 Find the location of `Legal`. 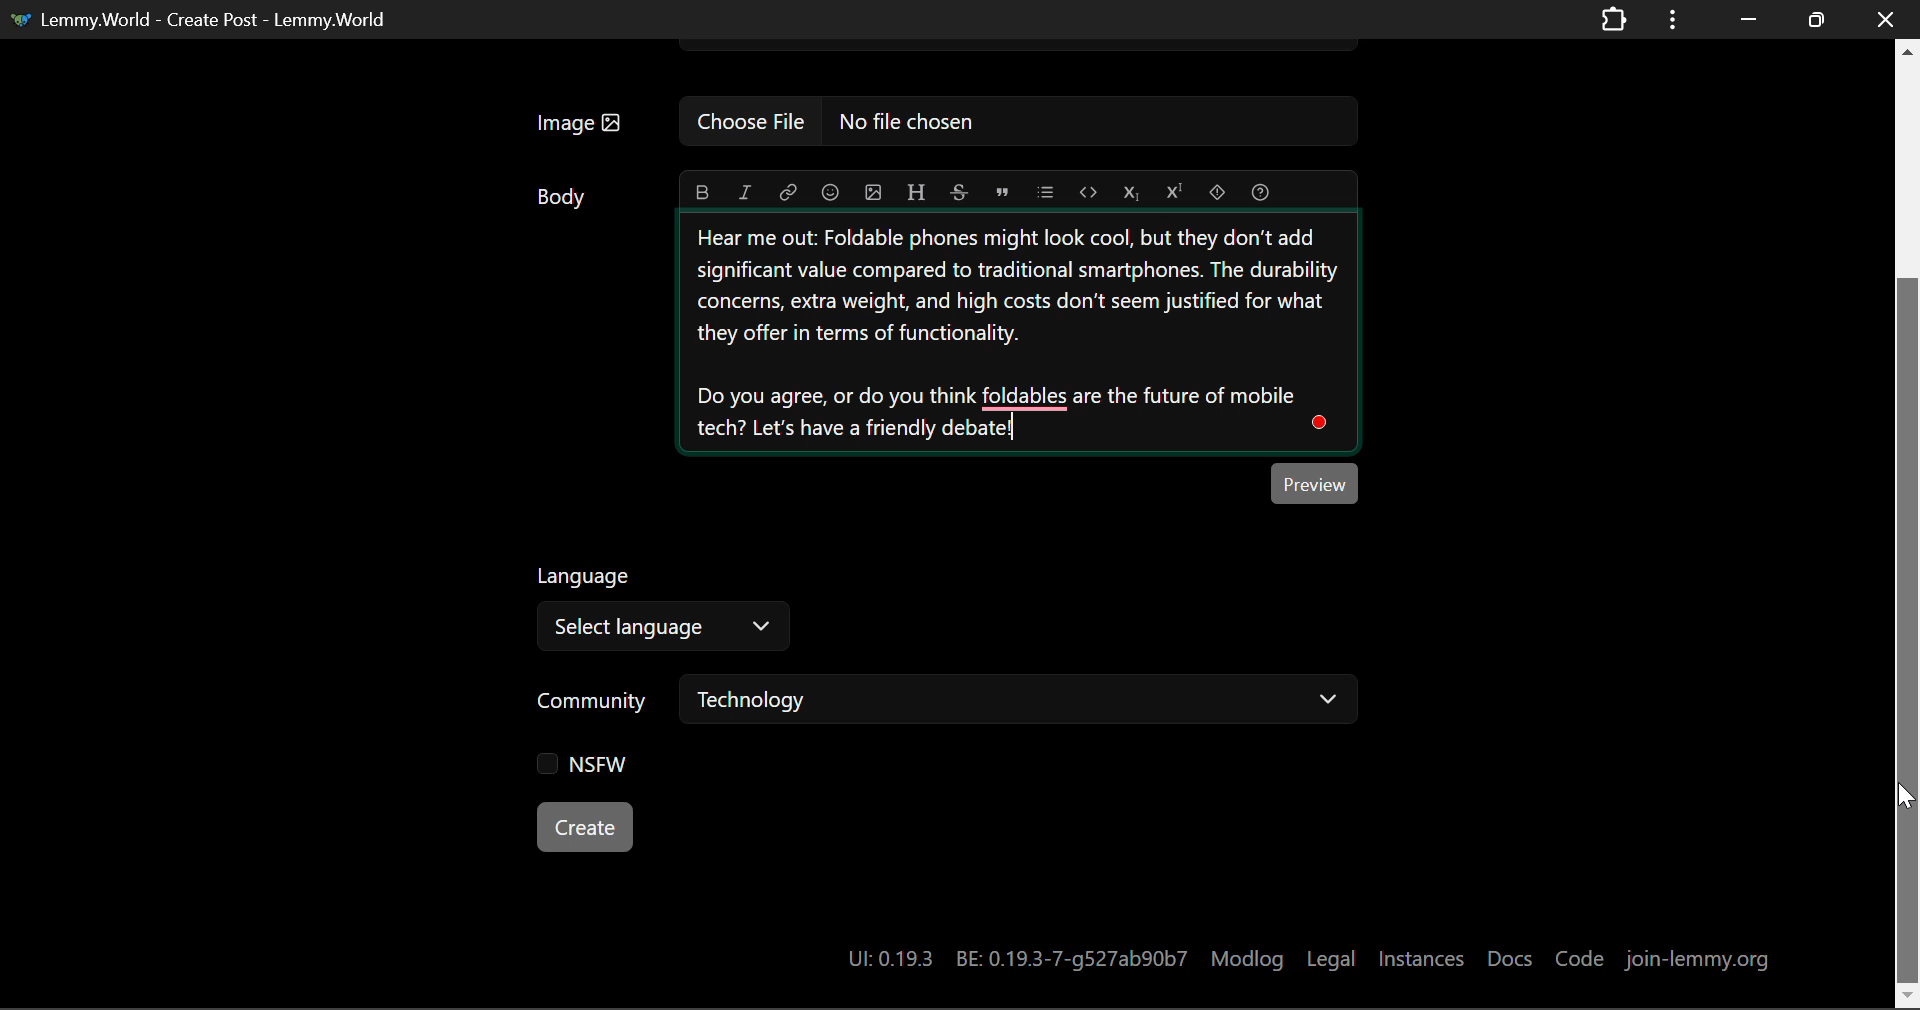

Legal is located at coordinates (1334, 956).